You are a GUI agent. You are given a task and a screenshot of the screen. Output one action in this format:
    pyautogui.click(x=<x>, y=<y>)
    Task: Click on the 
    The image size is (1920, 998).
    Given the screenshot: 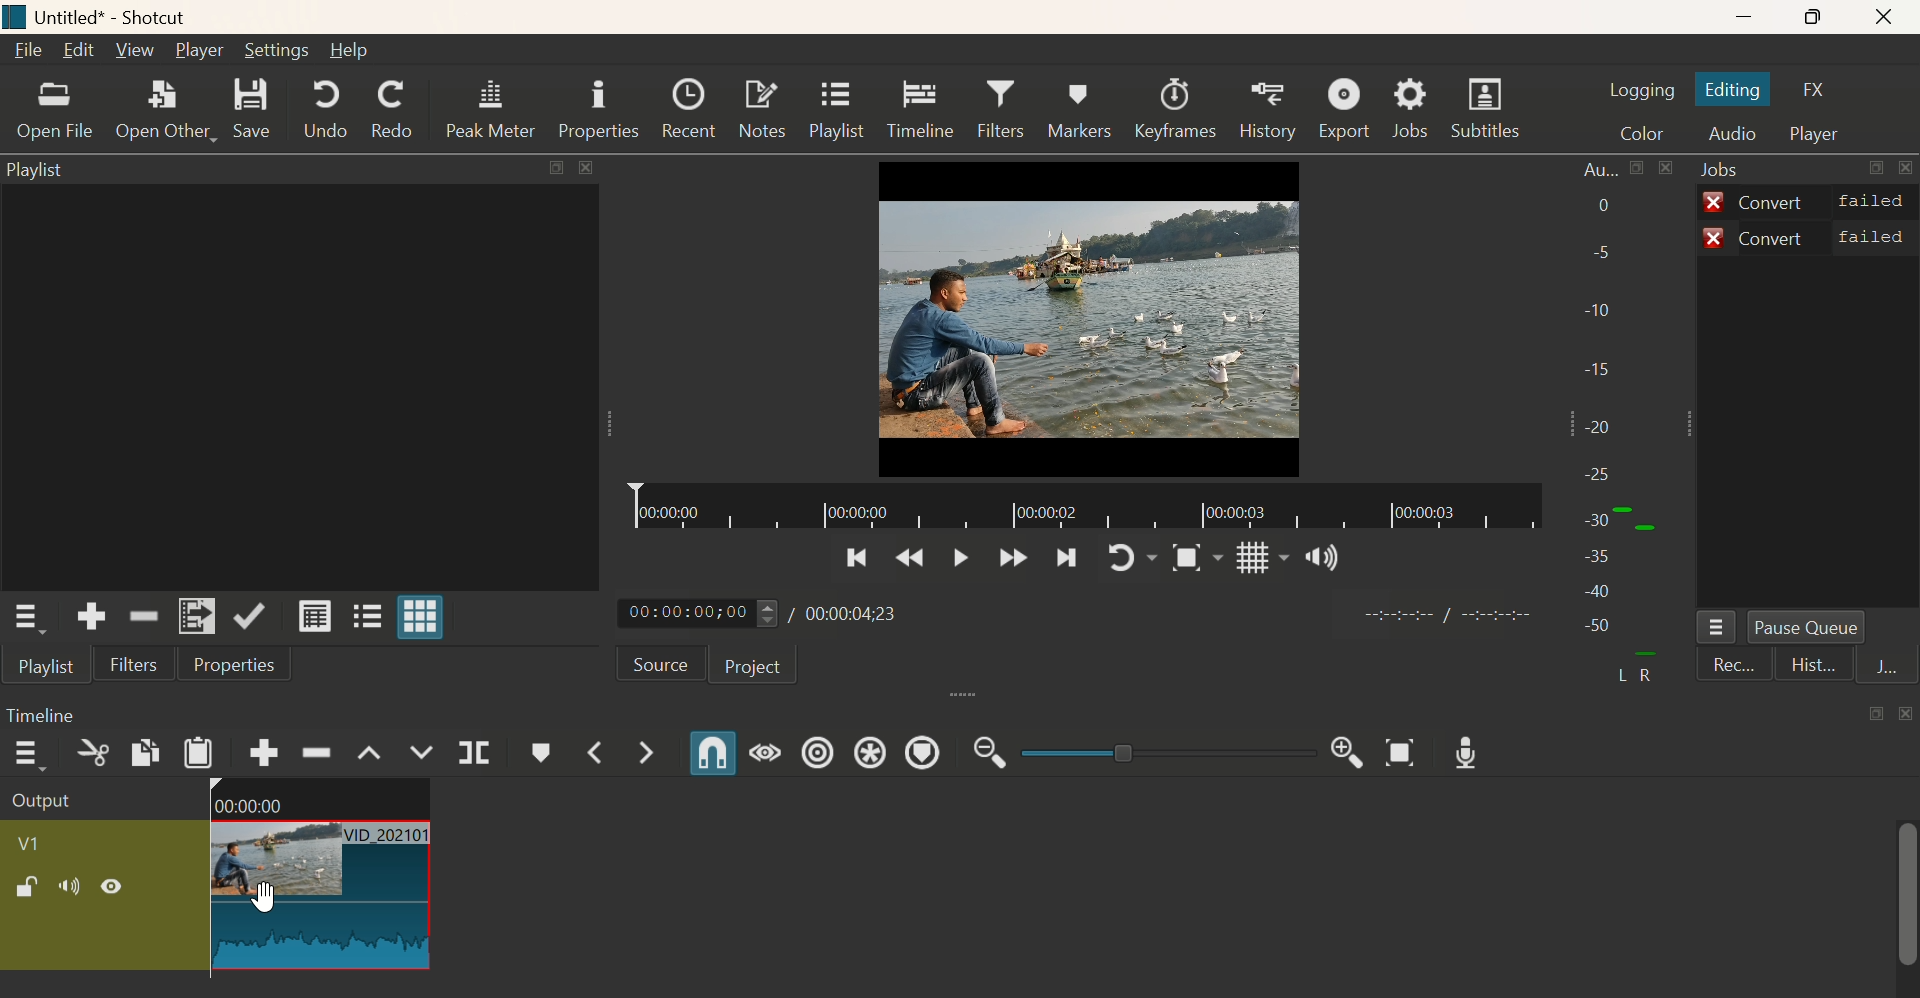 What is the action you would take?
    pyautogui.click(x=353, y=50)
    